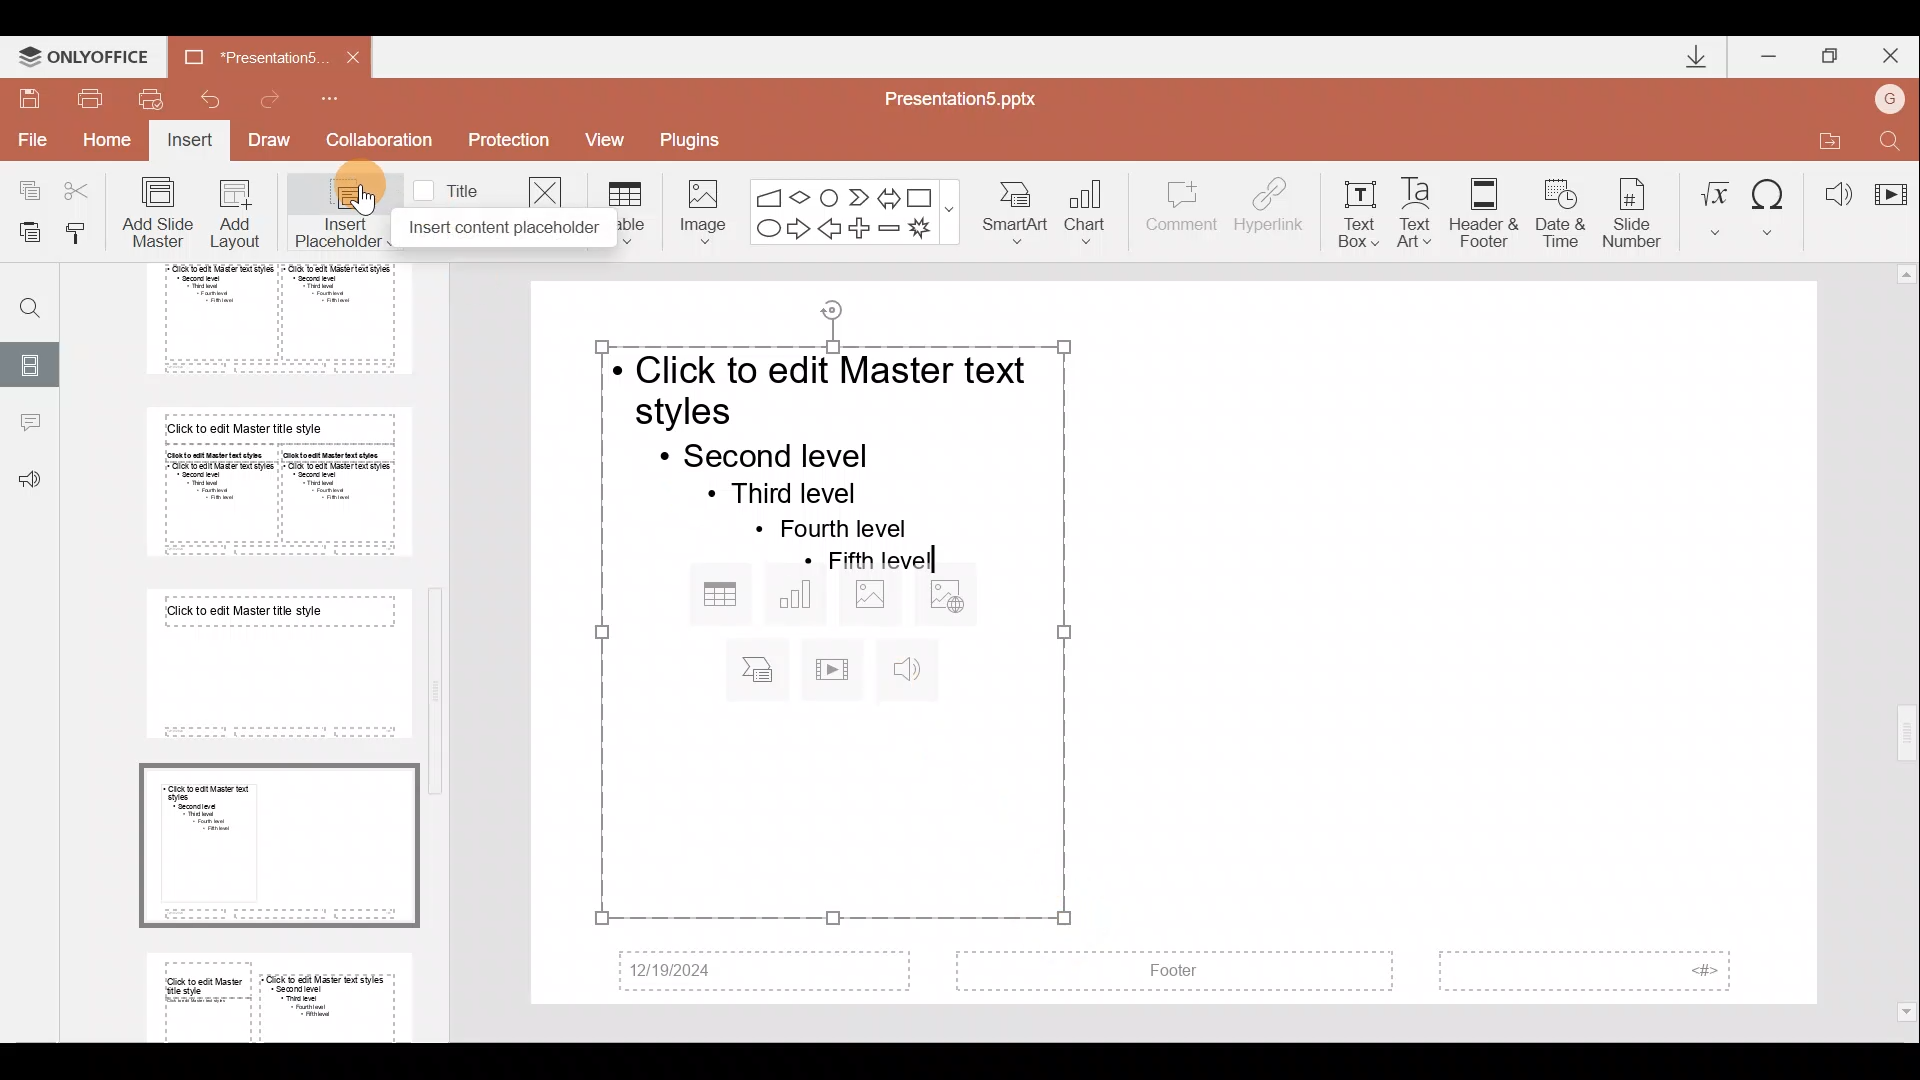 The image size is (1920, 1080). What do you see at coordinates (890, 228) in the screenshot?
I see `Minus` at bounding box center [890, 228].